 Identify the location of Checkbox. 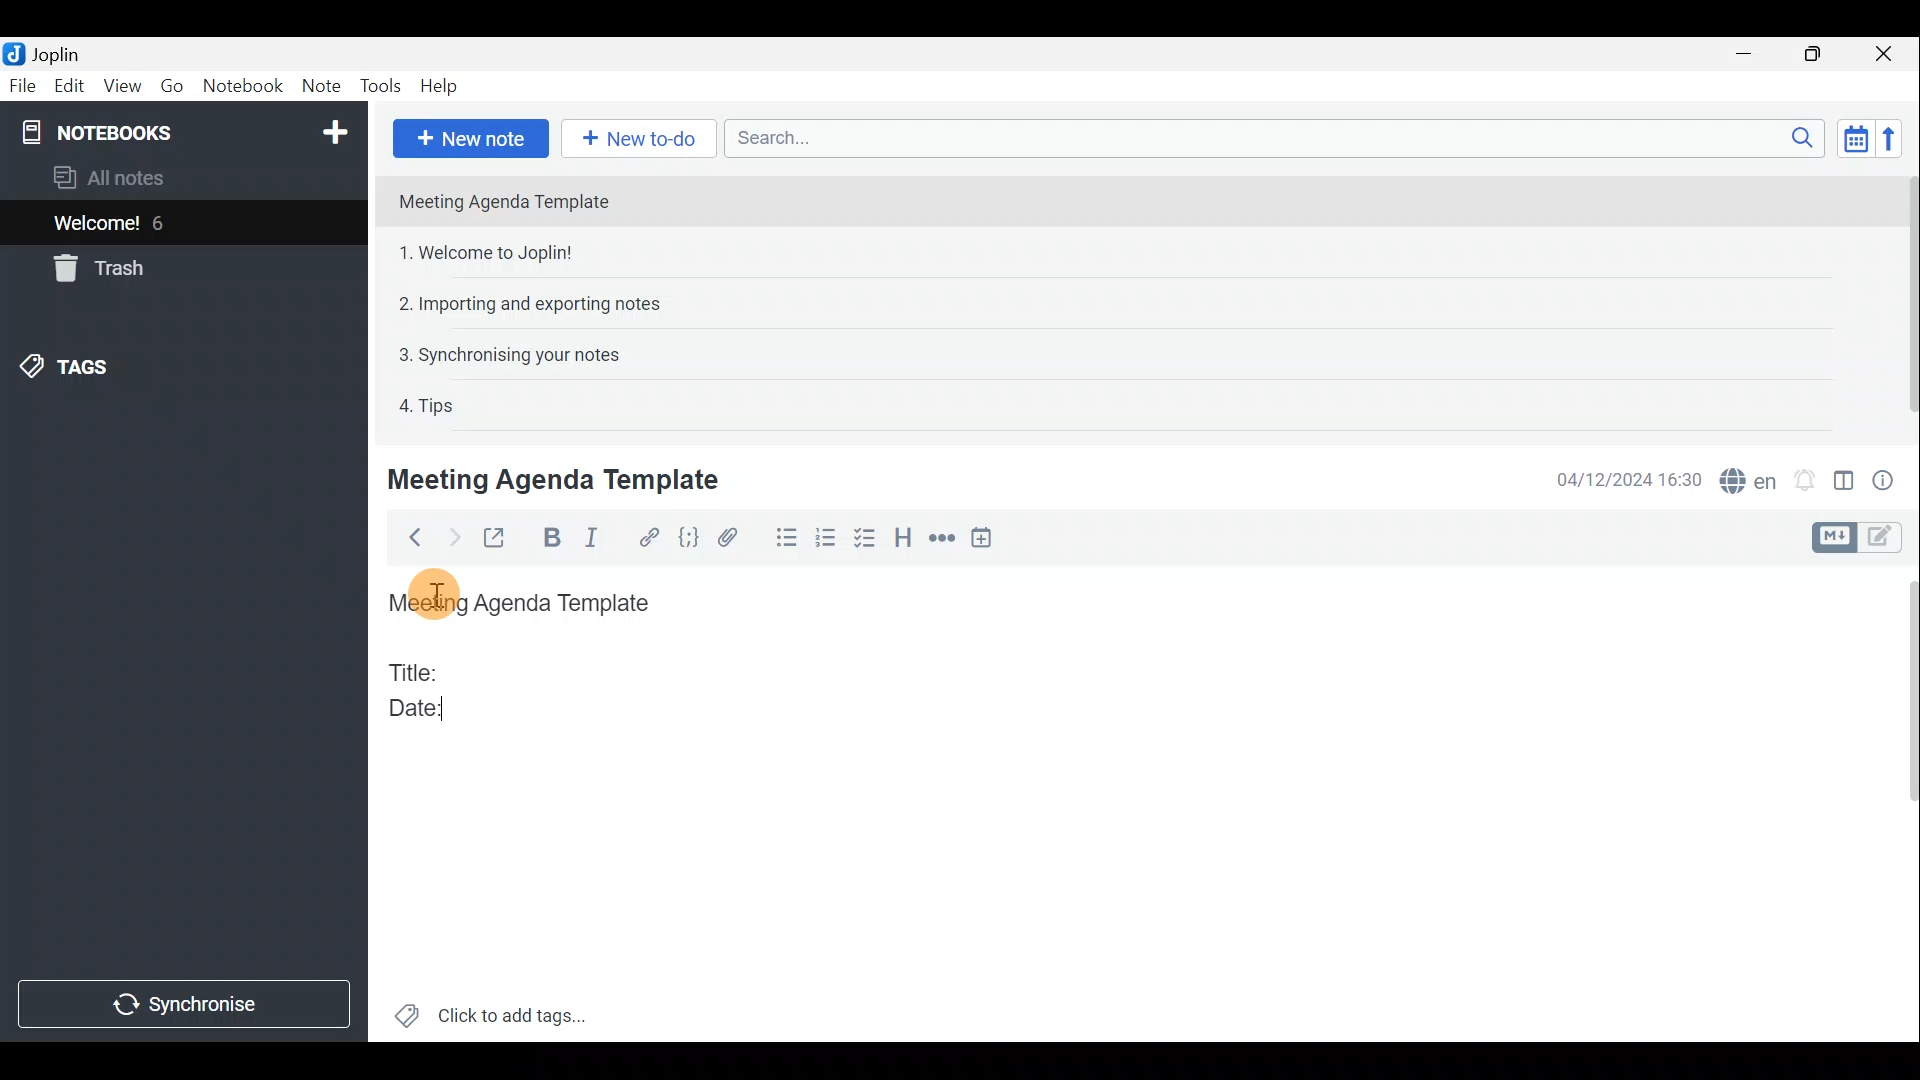
(861, 539).